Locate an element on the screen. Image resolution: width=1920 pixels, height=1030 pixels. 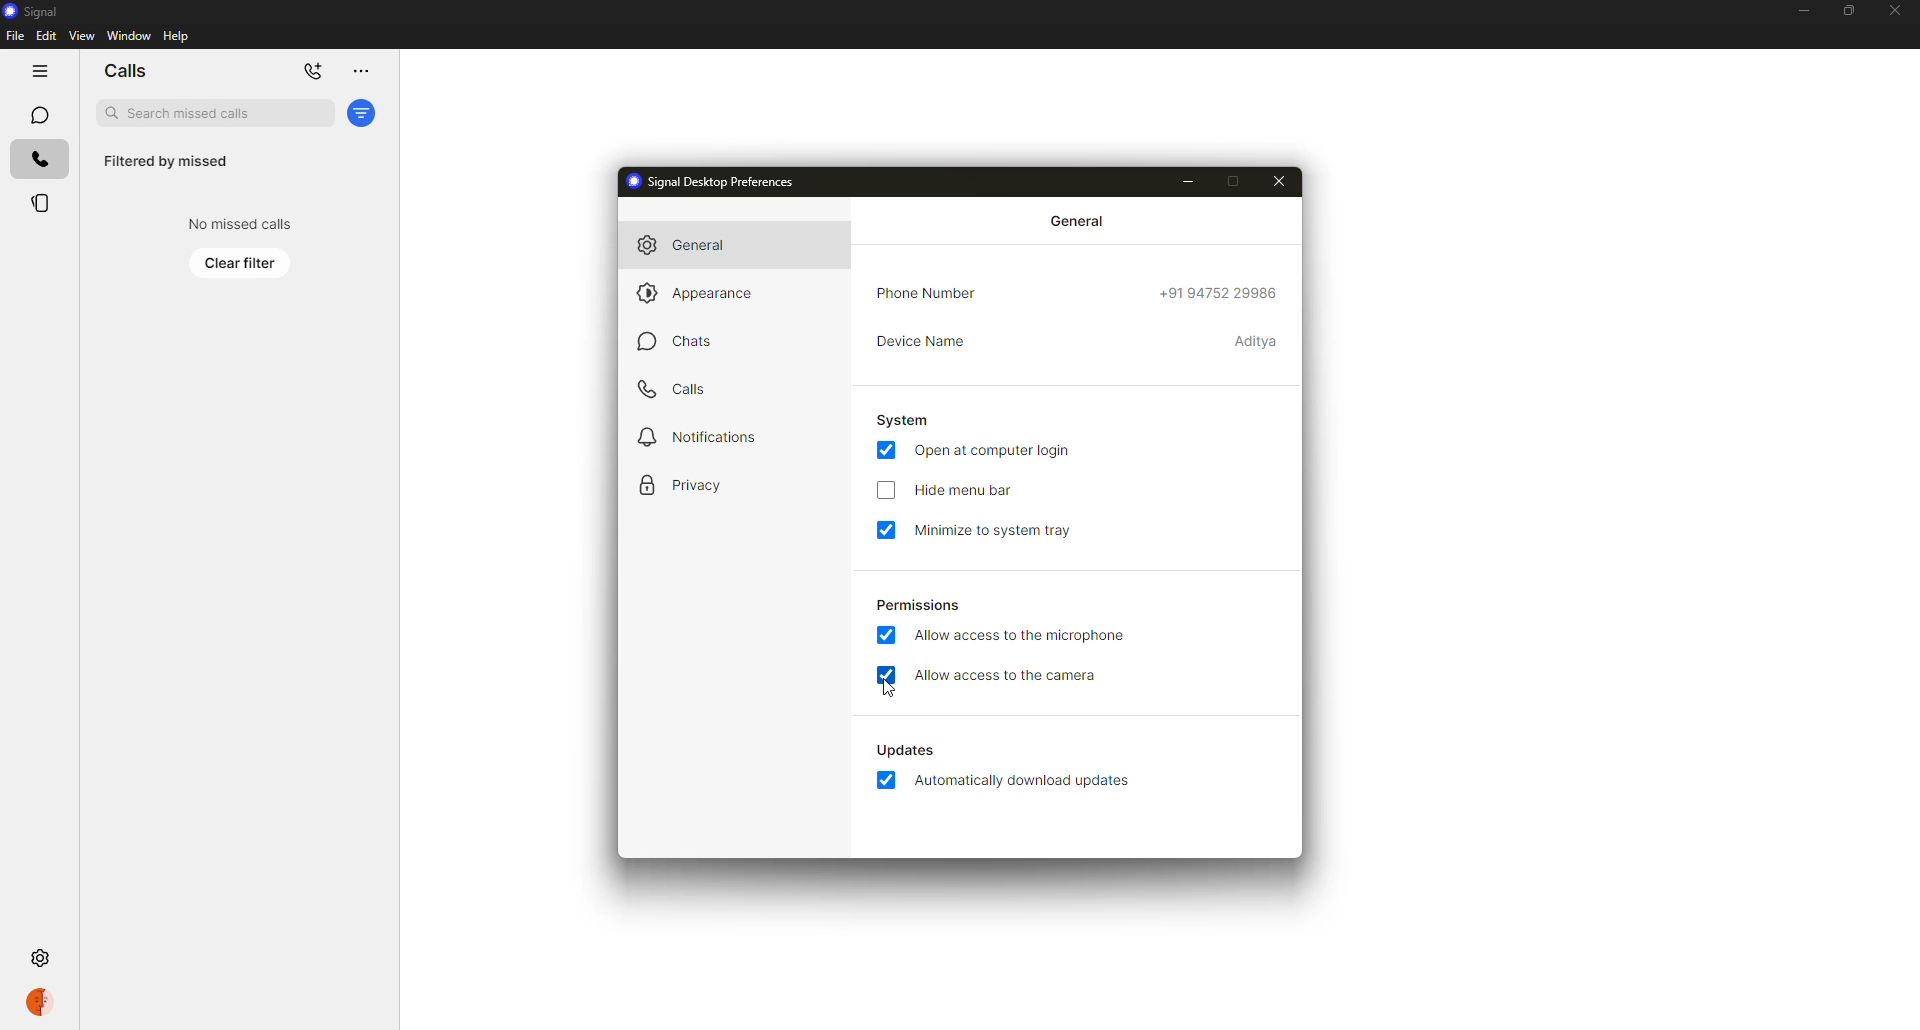
chats is located at coordinates (676, 340).